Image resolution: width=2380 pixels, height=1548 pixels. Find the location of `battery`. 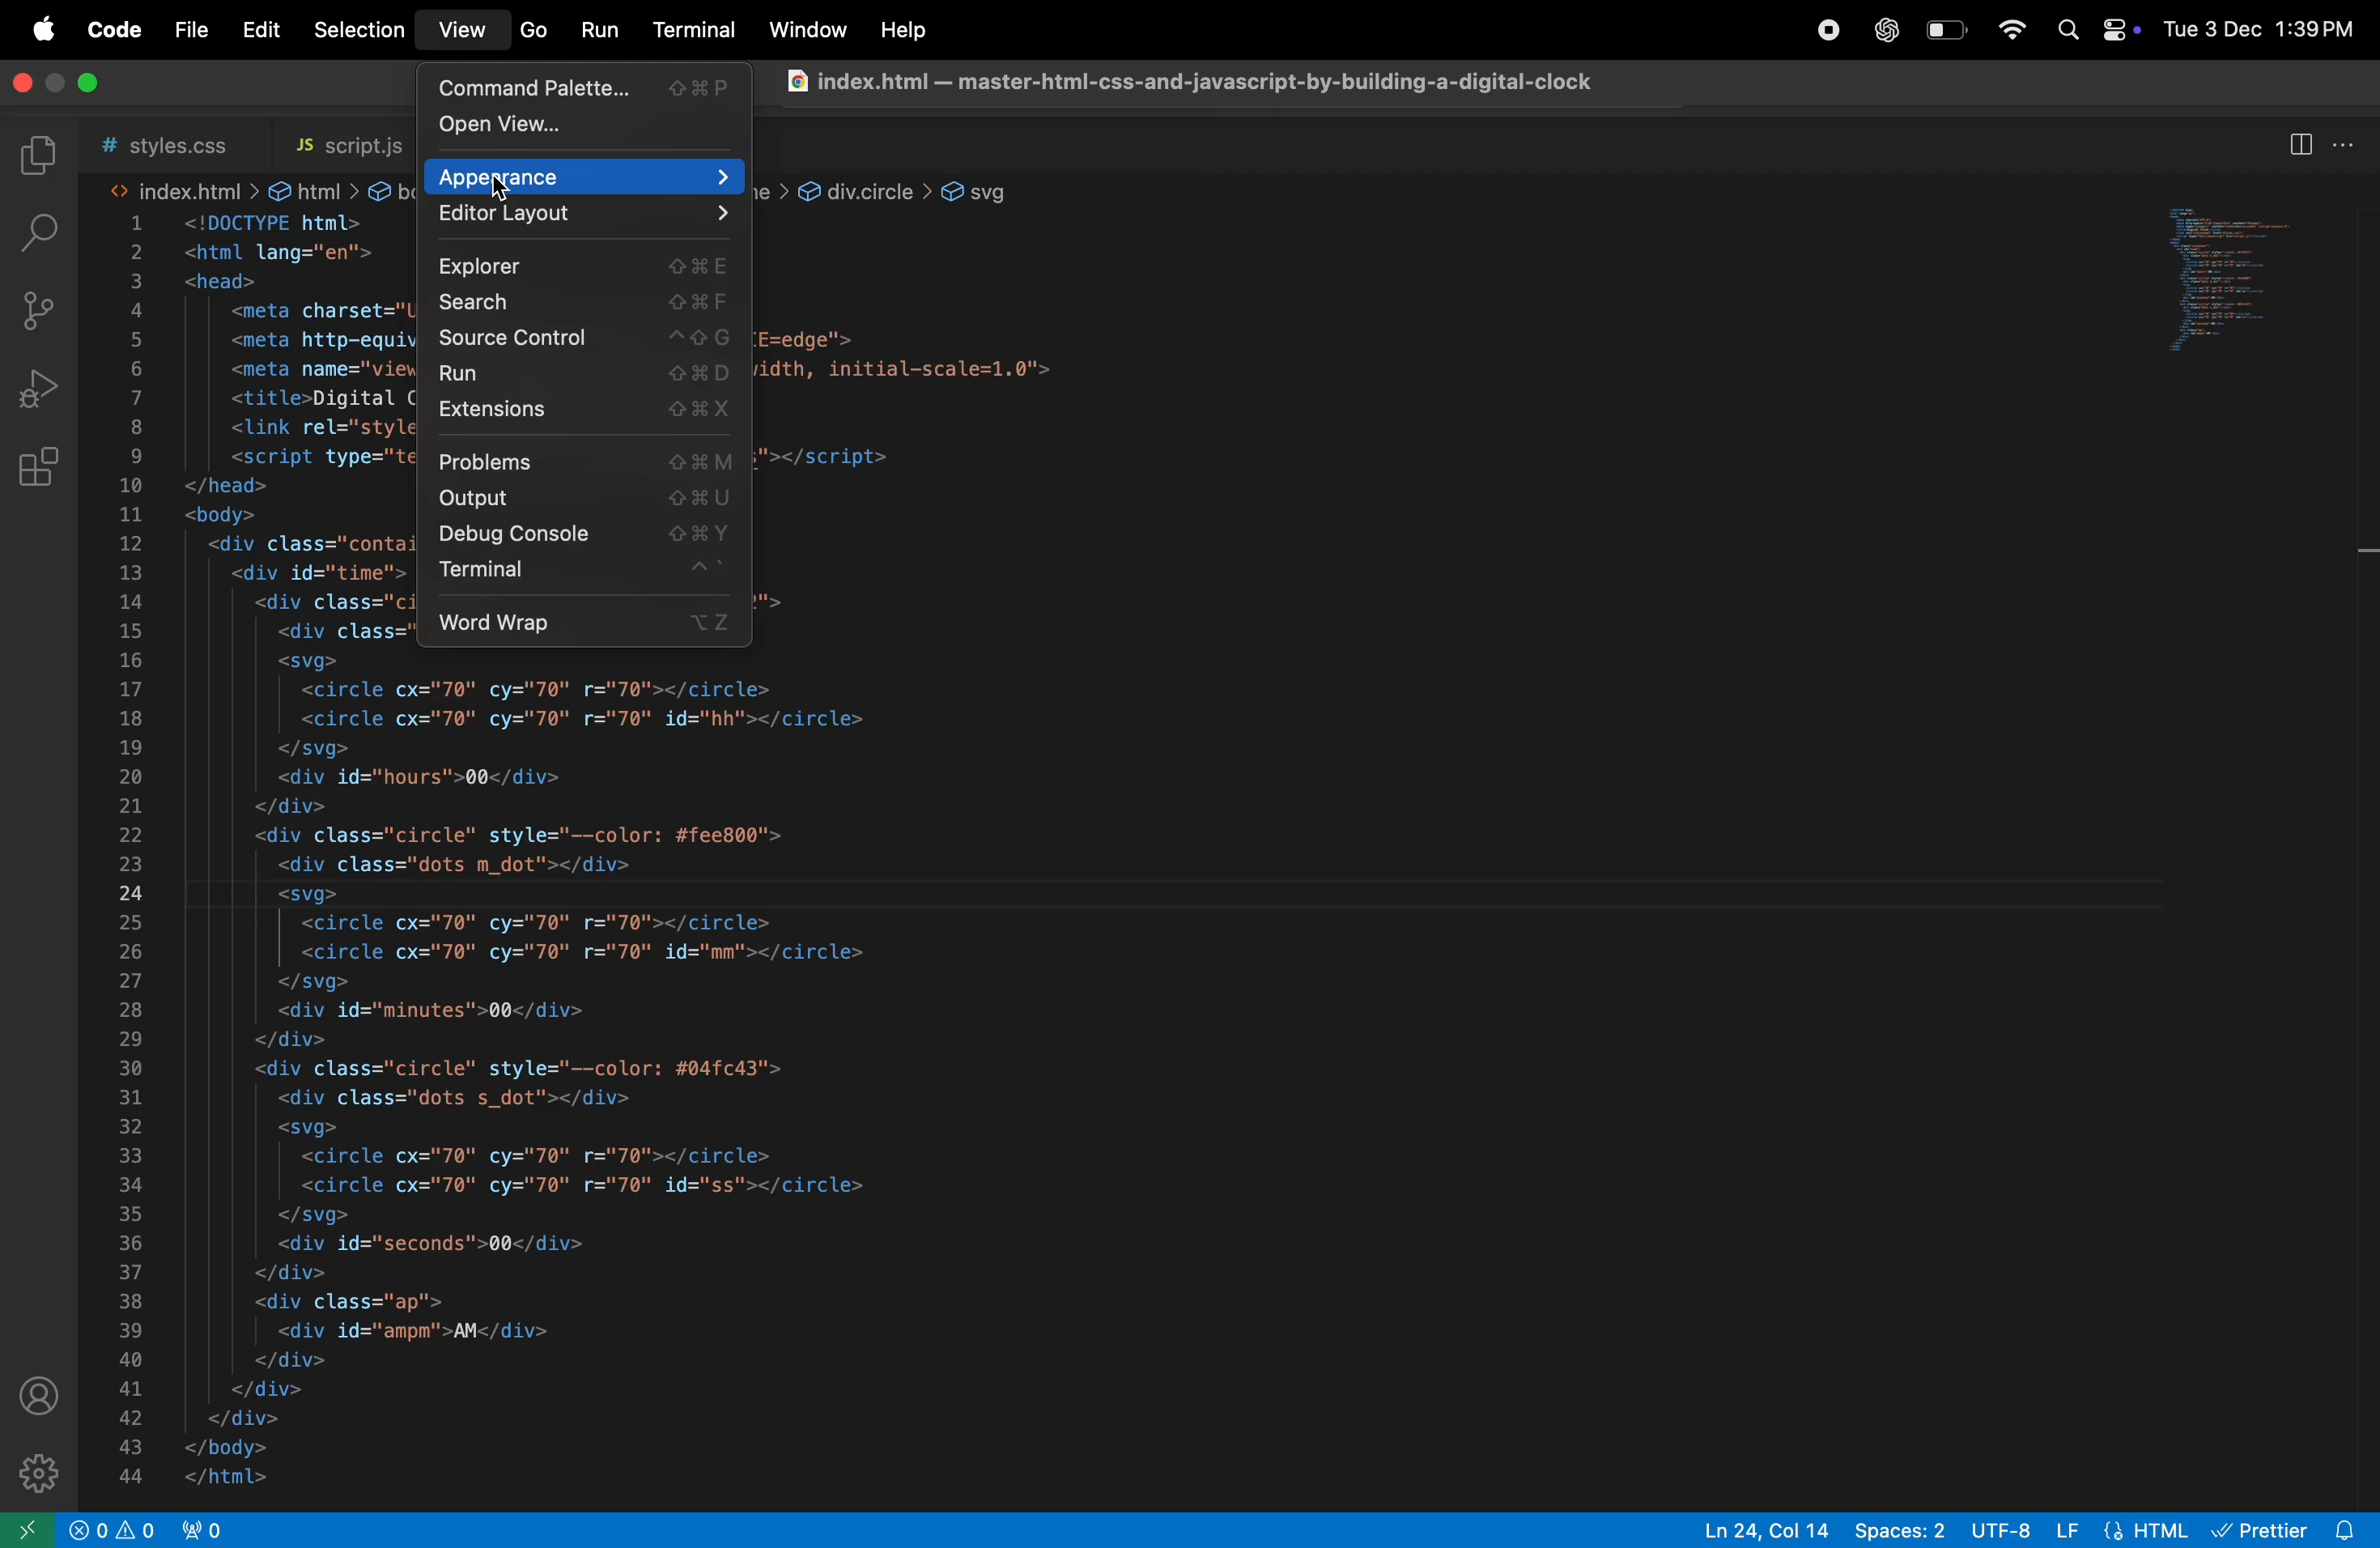

battery is located at coordinates (1948, 33).